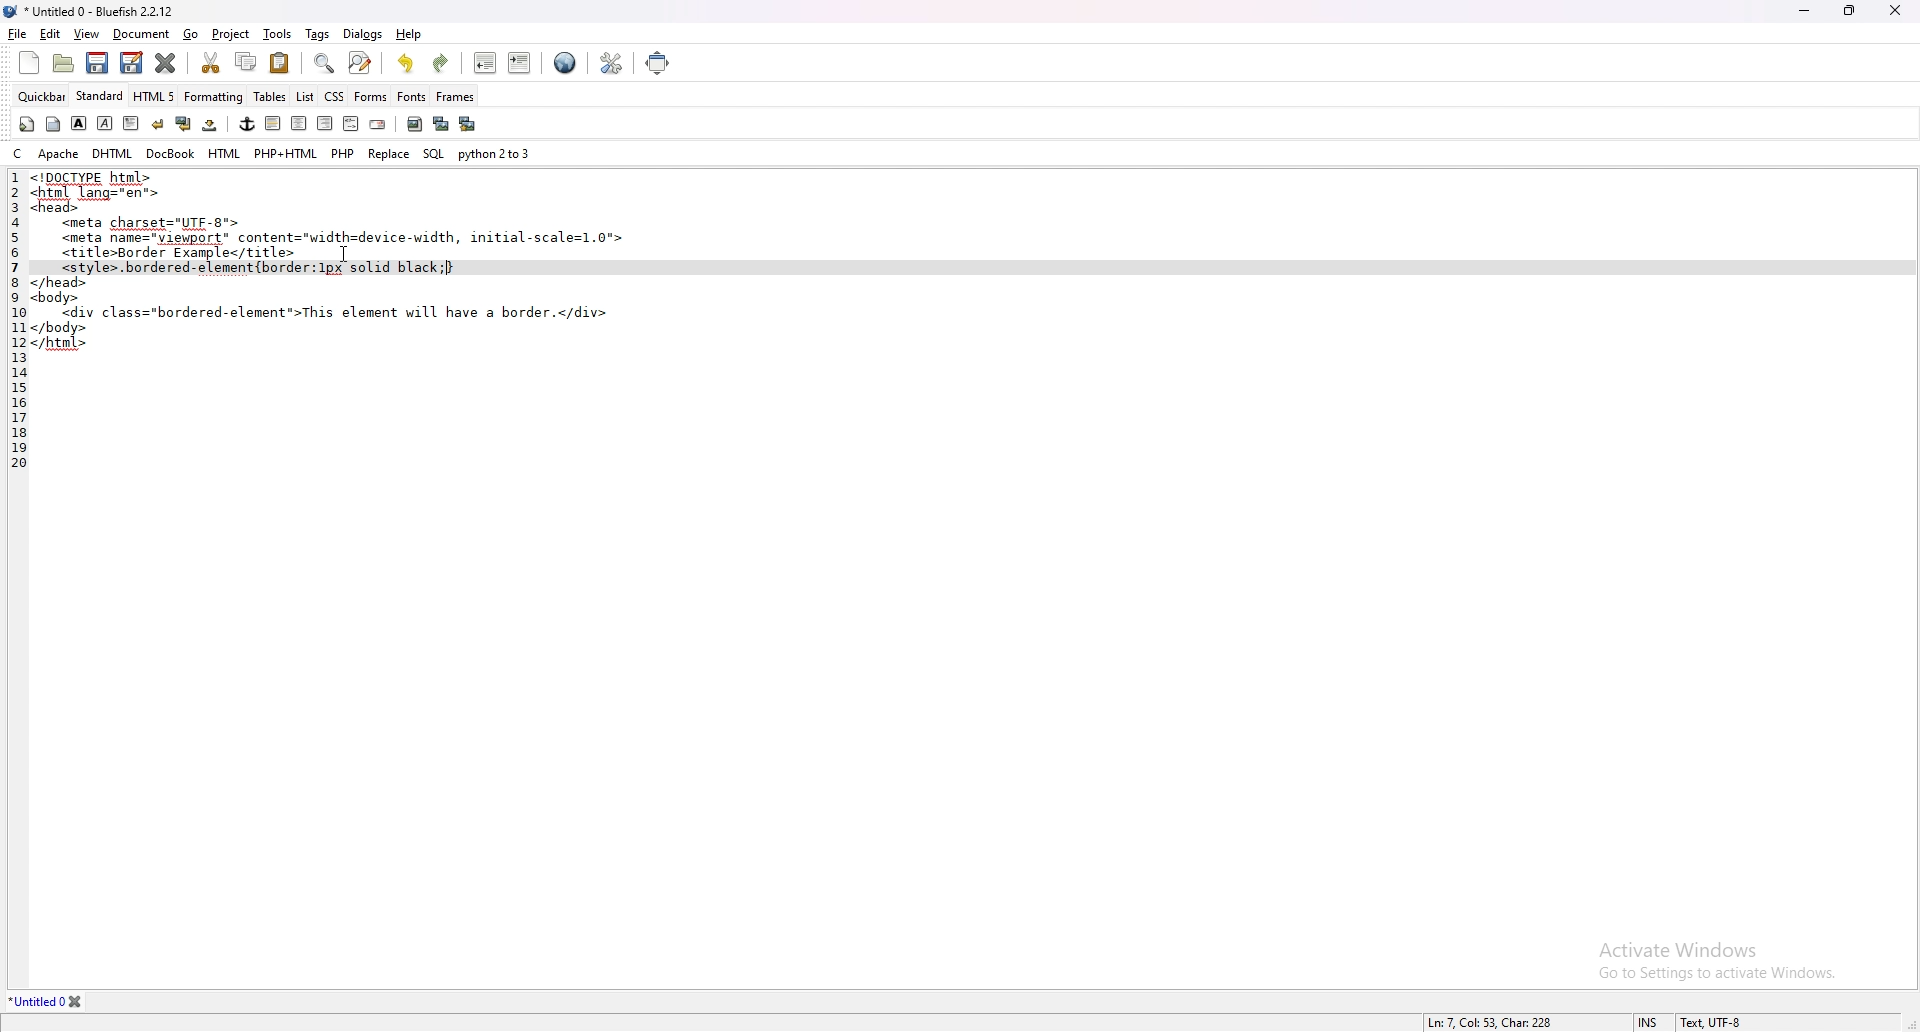 The image size is (1920, 1032). What do you see at coordinates (521, 62) in the screenshot?
I see `indent` at bounding box center [521, 62].